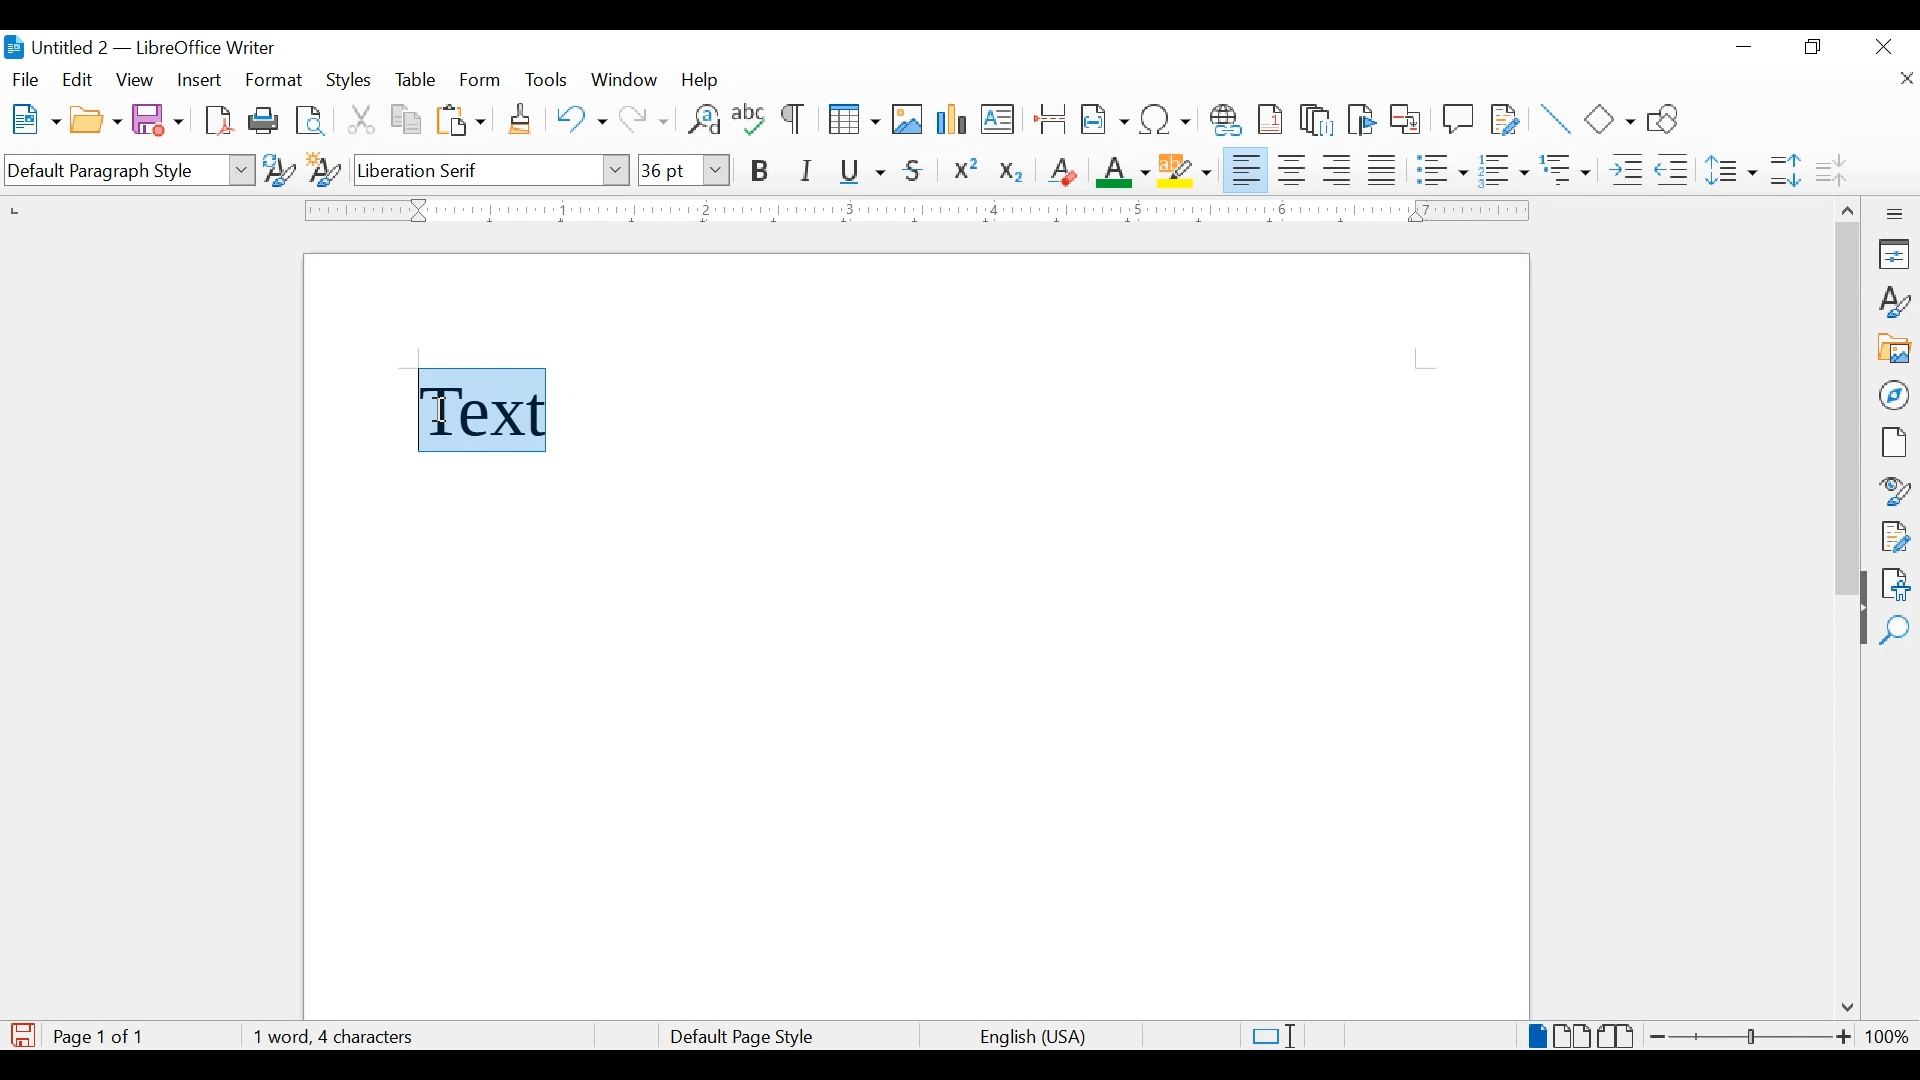  I want to click on strikethrough, so click(914, 171).